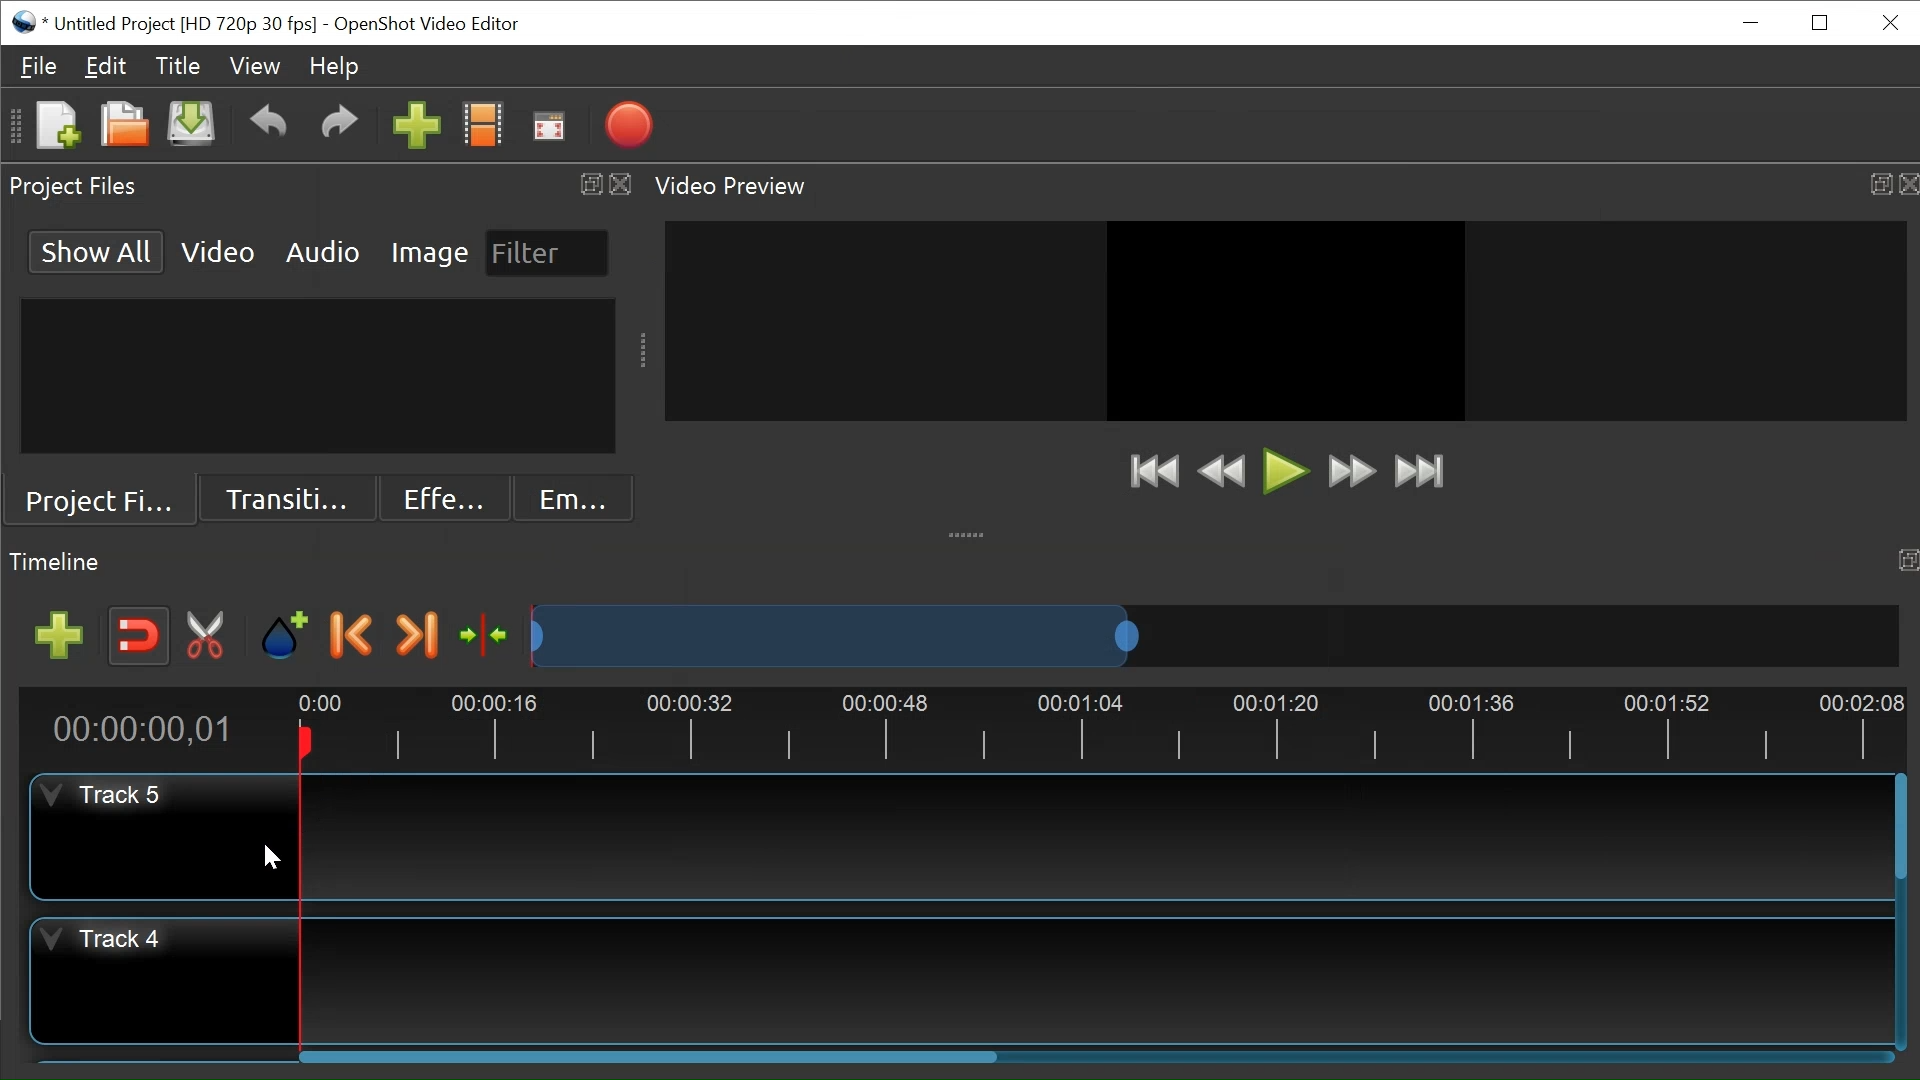  I want to click on Next Marker, so click(416, 635).